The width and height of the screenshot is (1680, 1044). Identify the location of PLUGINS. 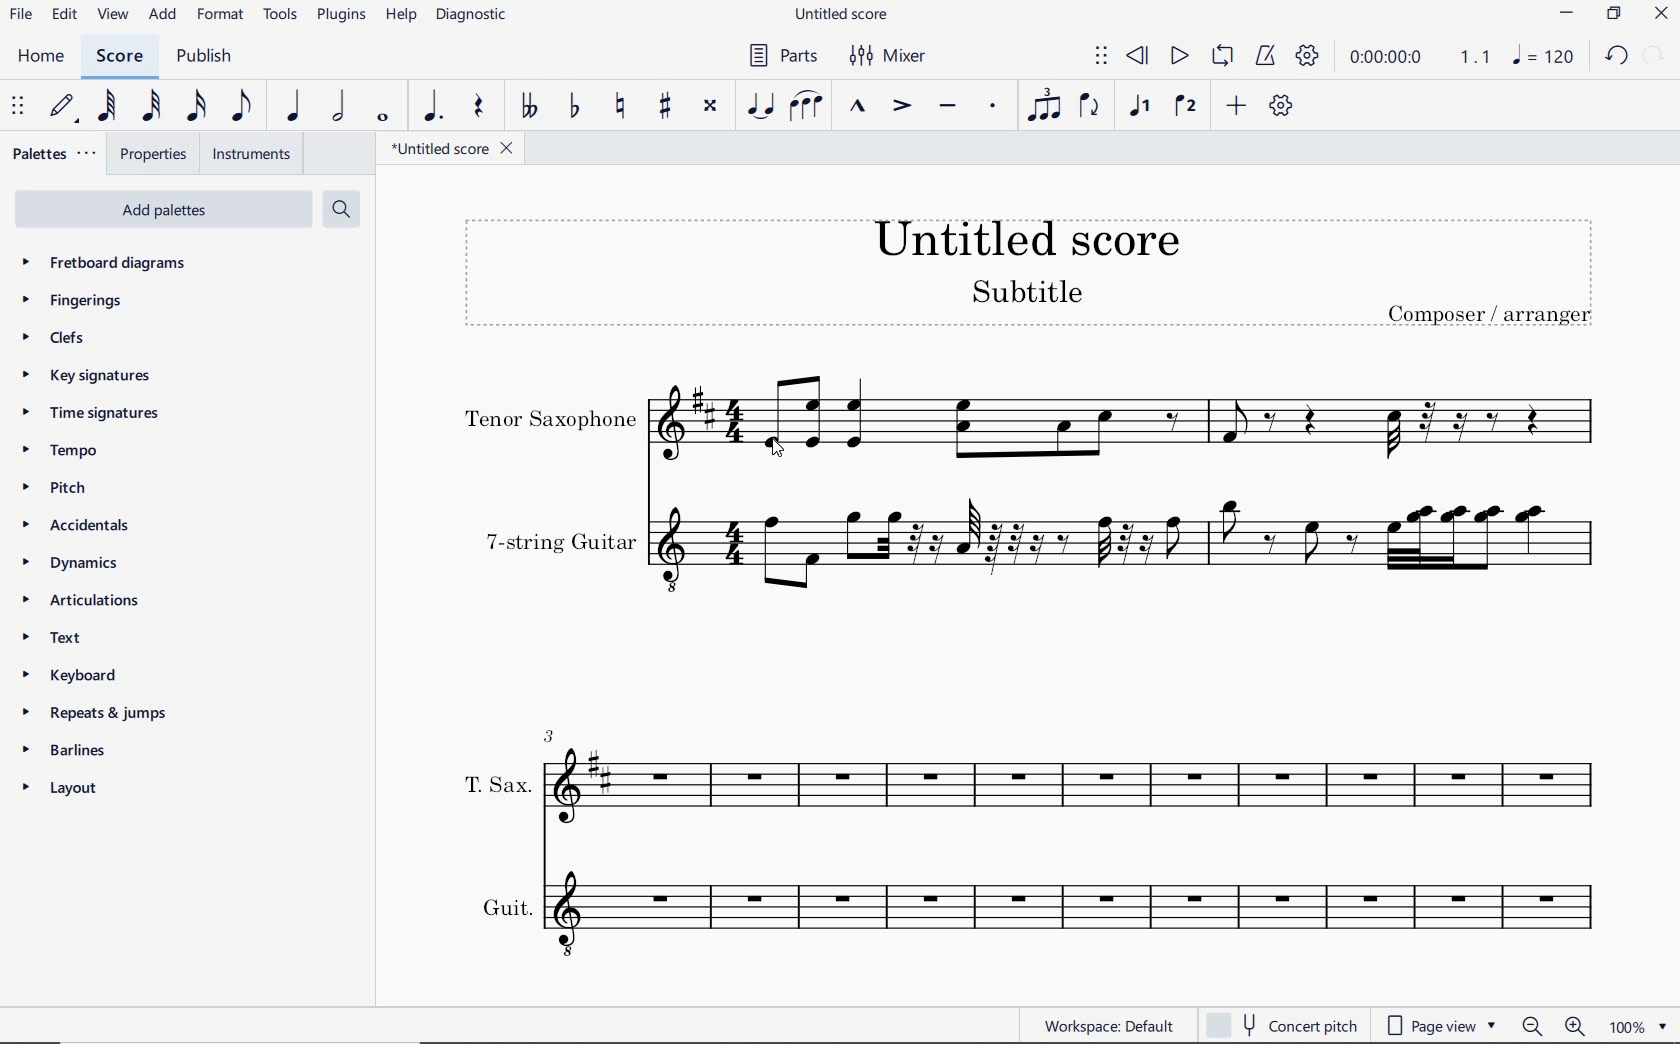
(340, 16).